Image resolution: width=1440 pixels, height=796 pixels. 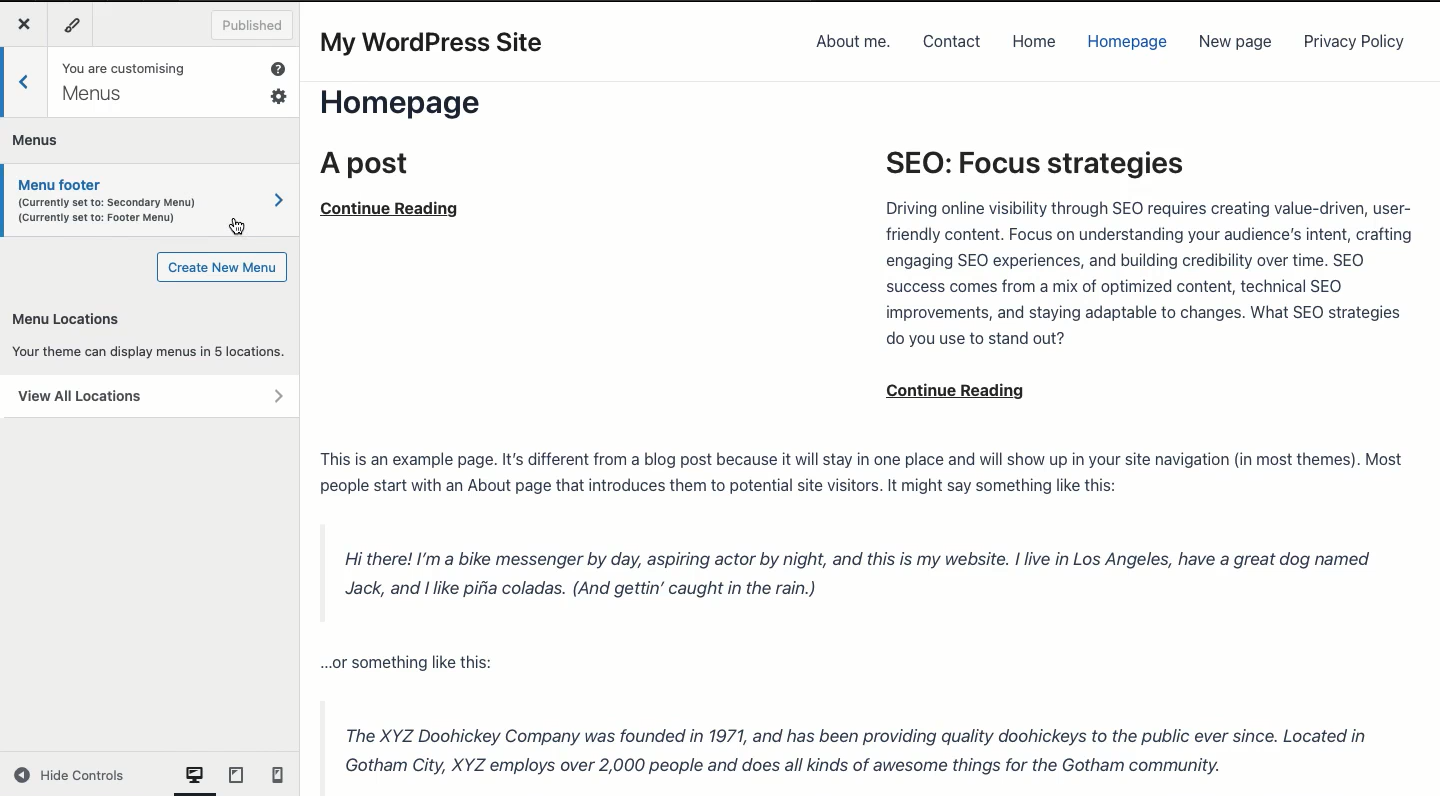 What do you see at coordinates (1235, 43) in the screenshot?
I see `New page` at bounding box center [1235, 43].